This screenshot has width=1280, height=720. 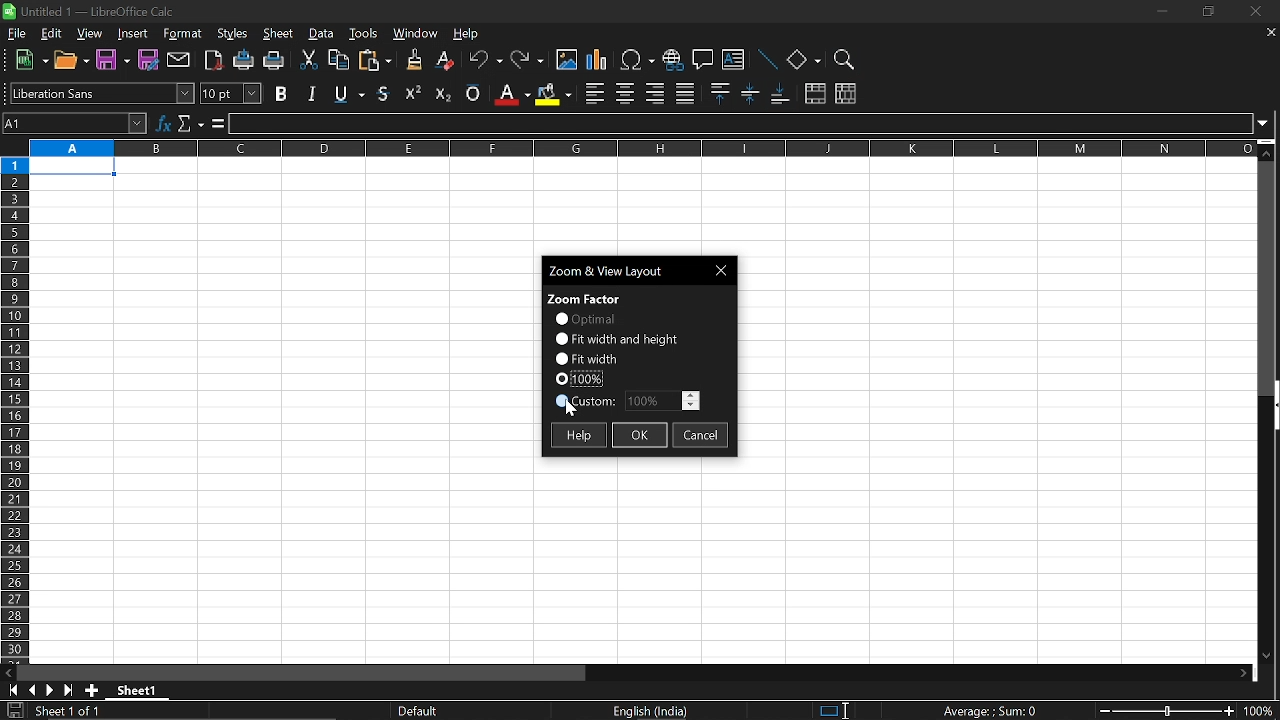 What do you see at coordinates (32, 690) in the screenshot?
I see `previous page` at bounding box center [32, 690].